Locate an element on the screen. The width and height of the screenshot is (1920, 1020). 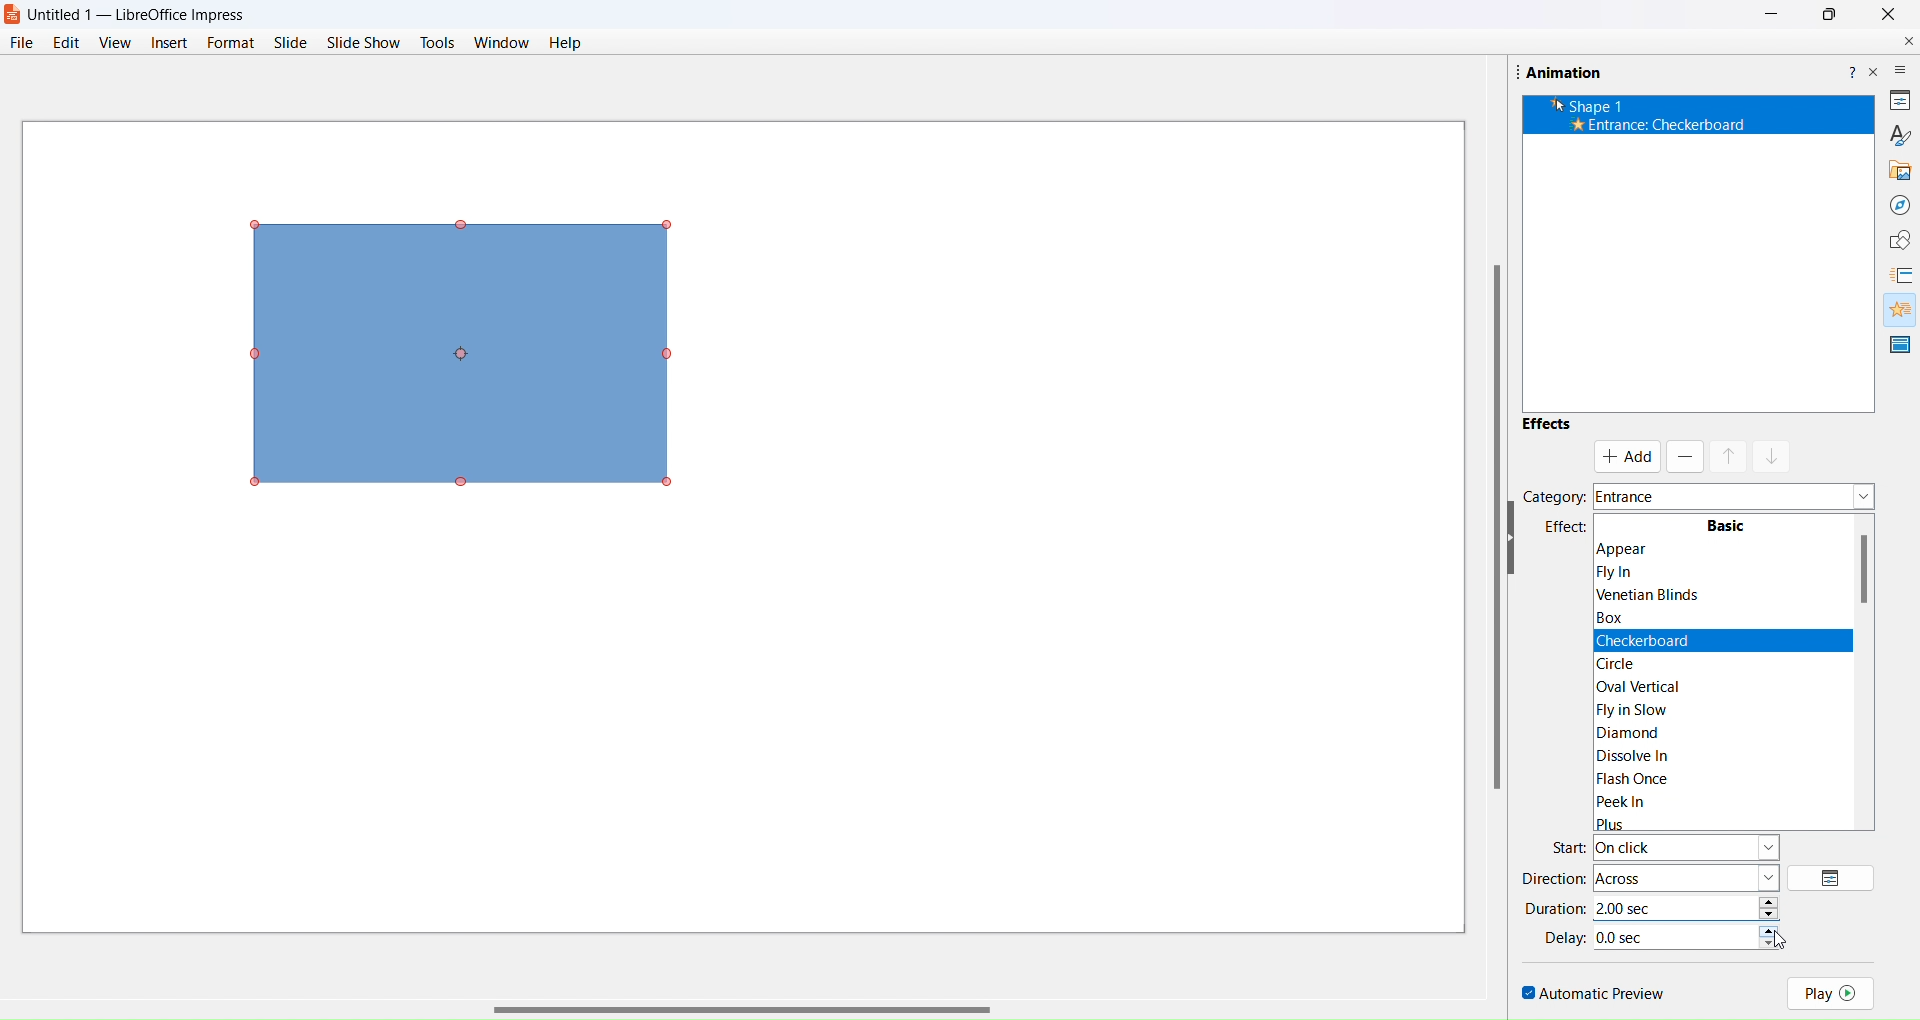
start type is located at coordinates (1691, 847).